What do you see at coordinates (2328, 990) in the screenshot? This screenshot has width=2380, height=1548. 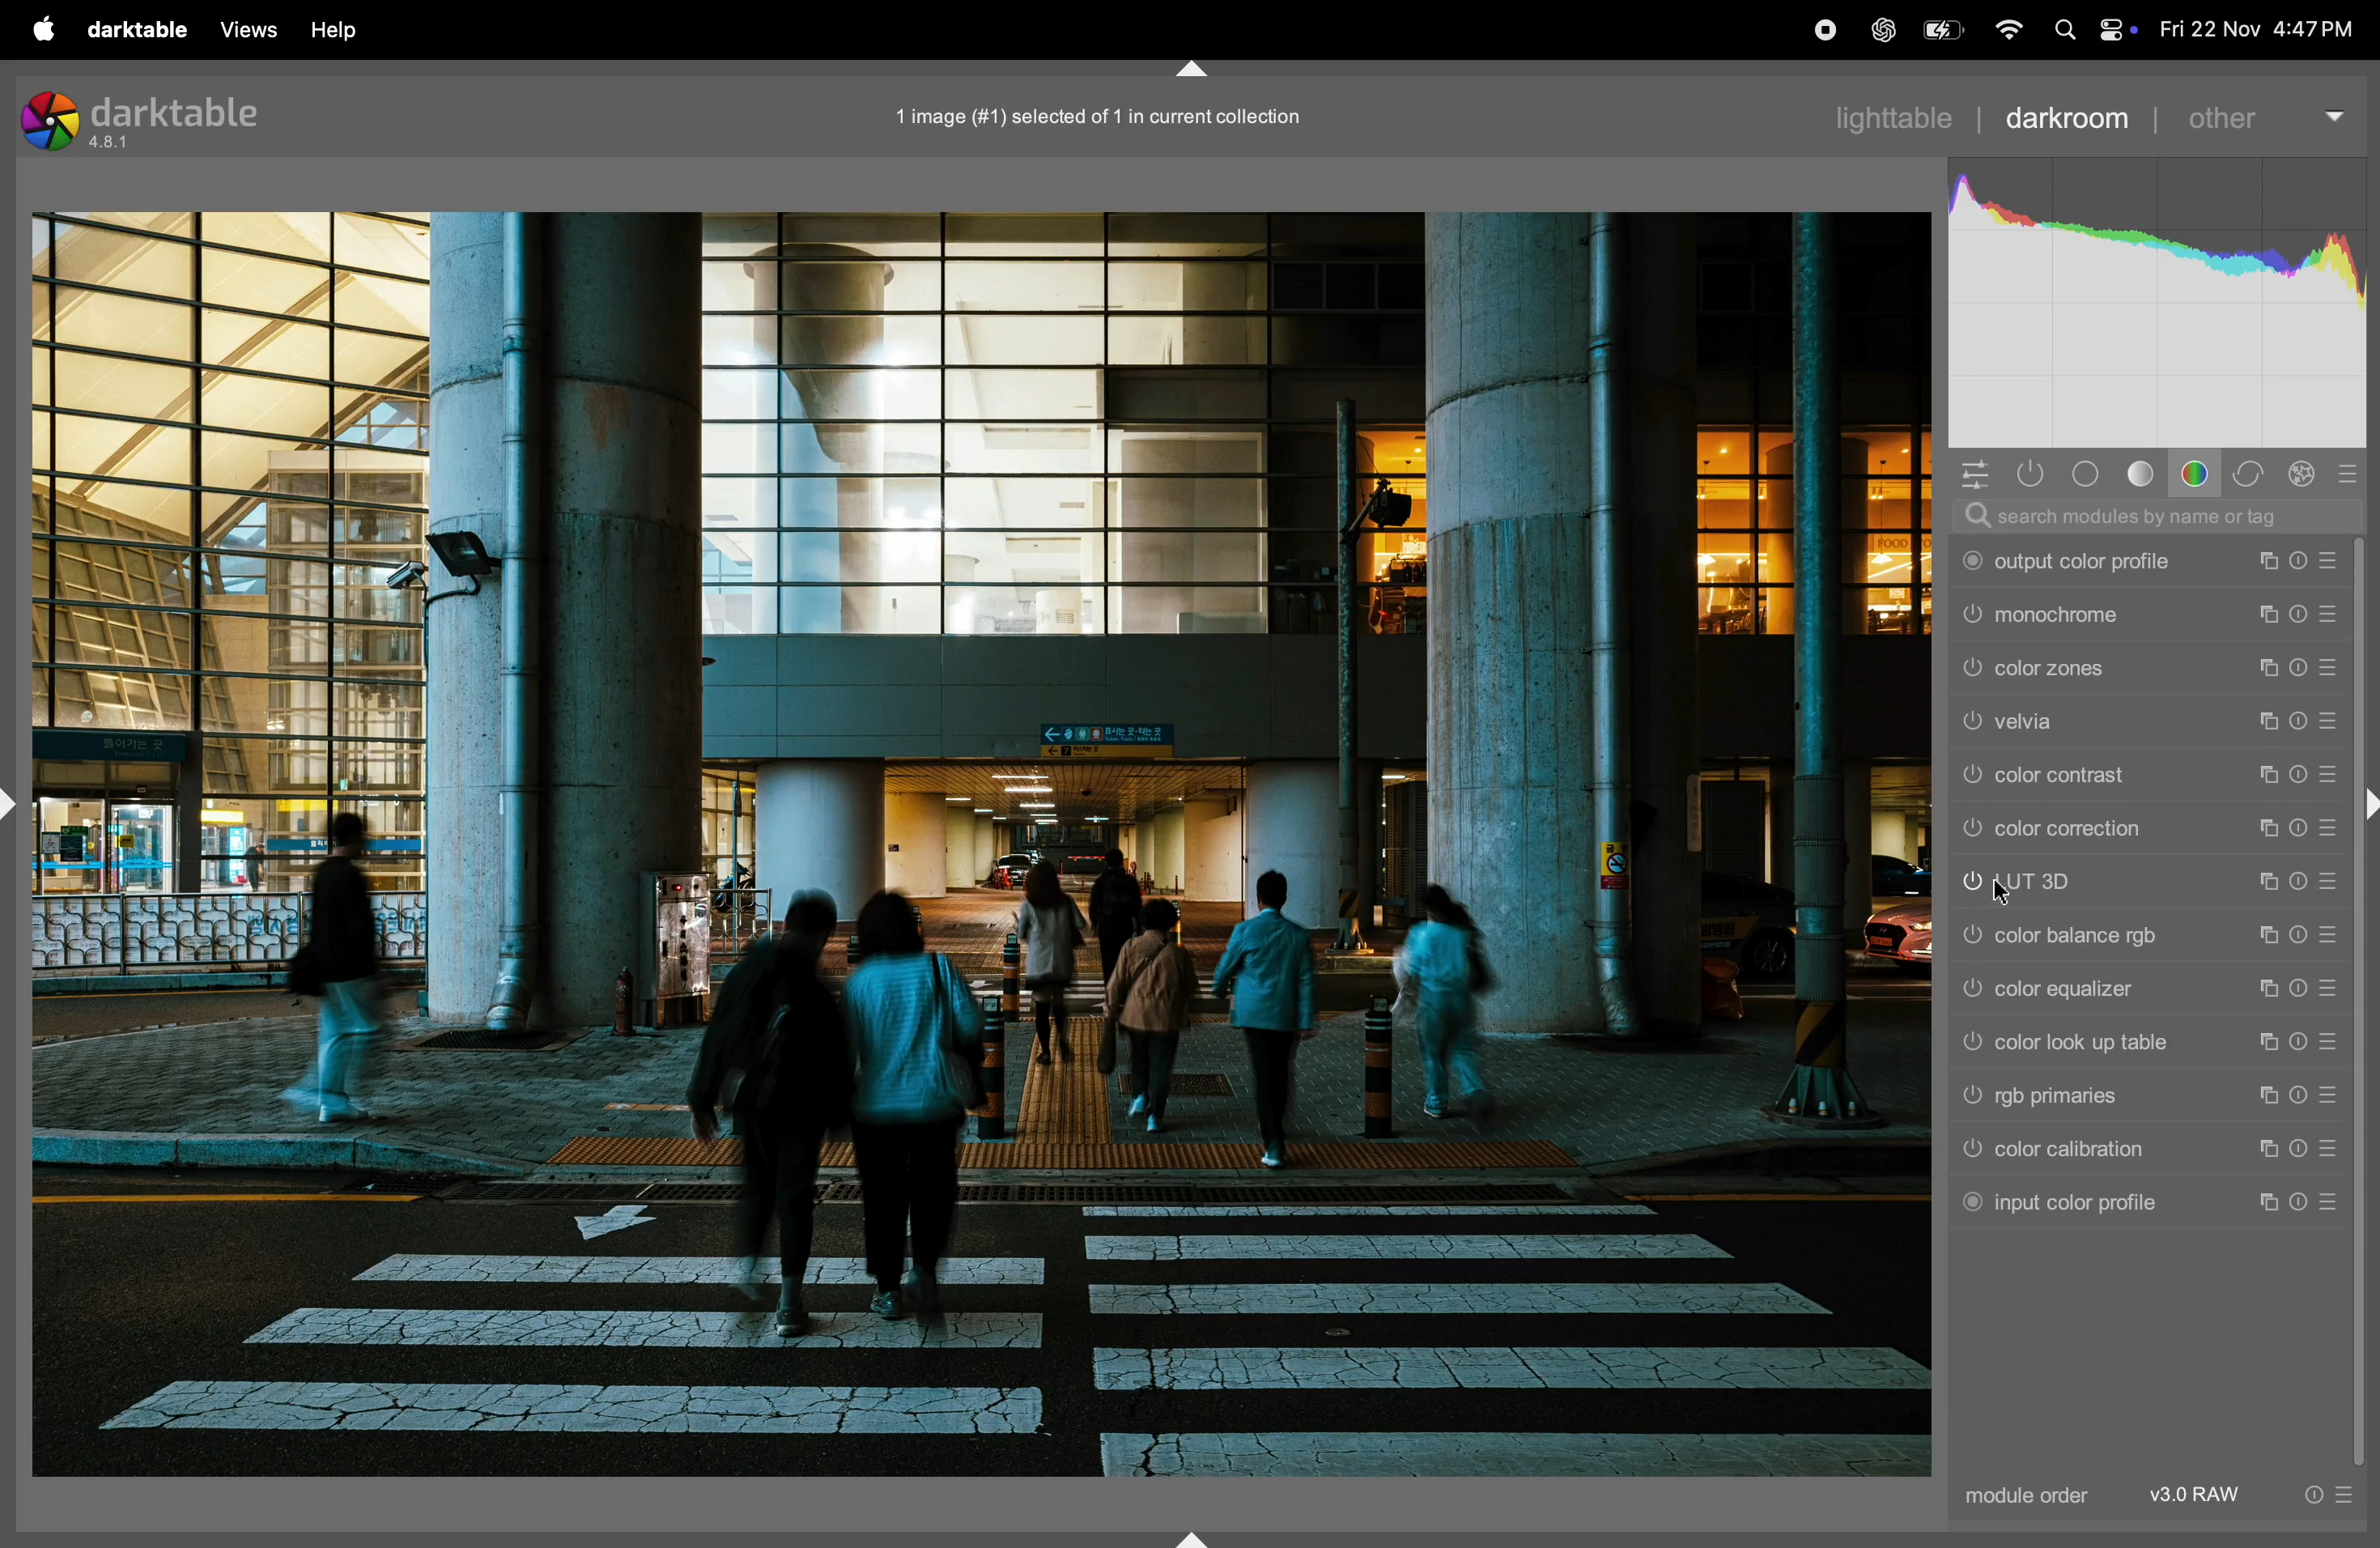 I see `presets` at bounding box center [2328, 990].